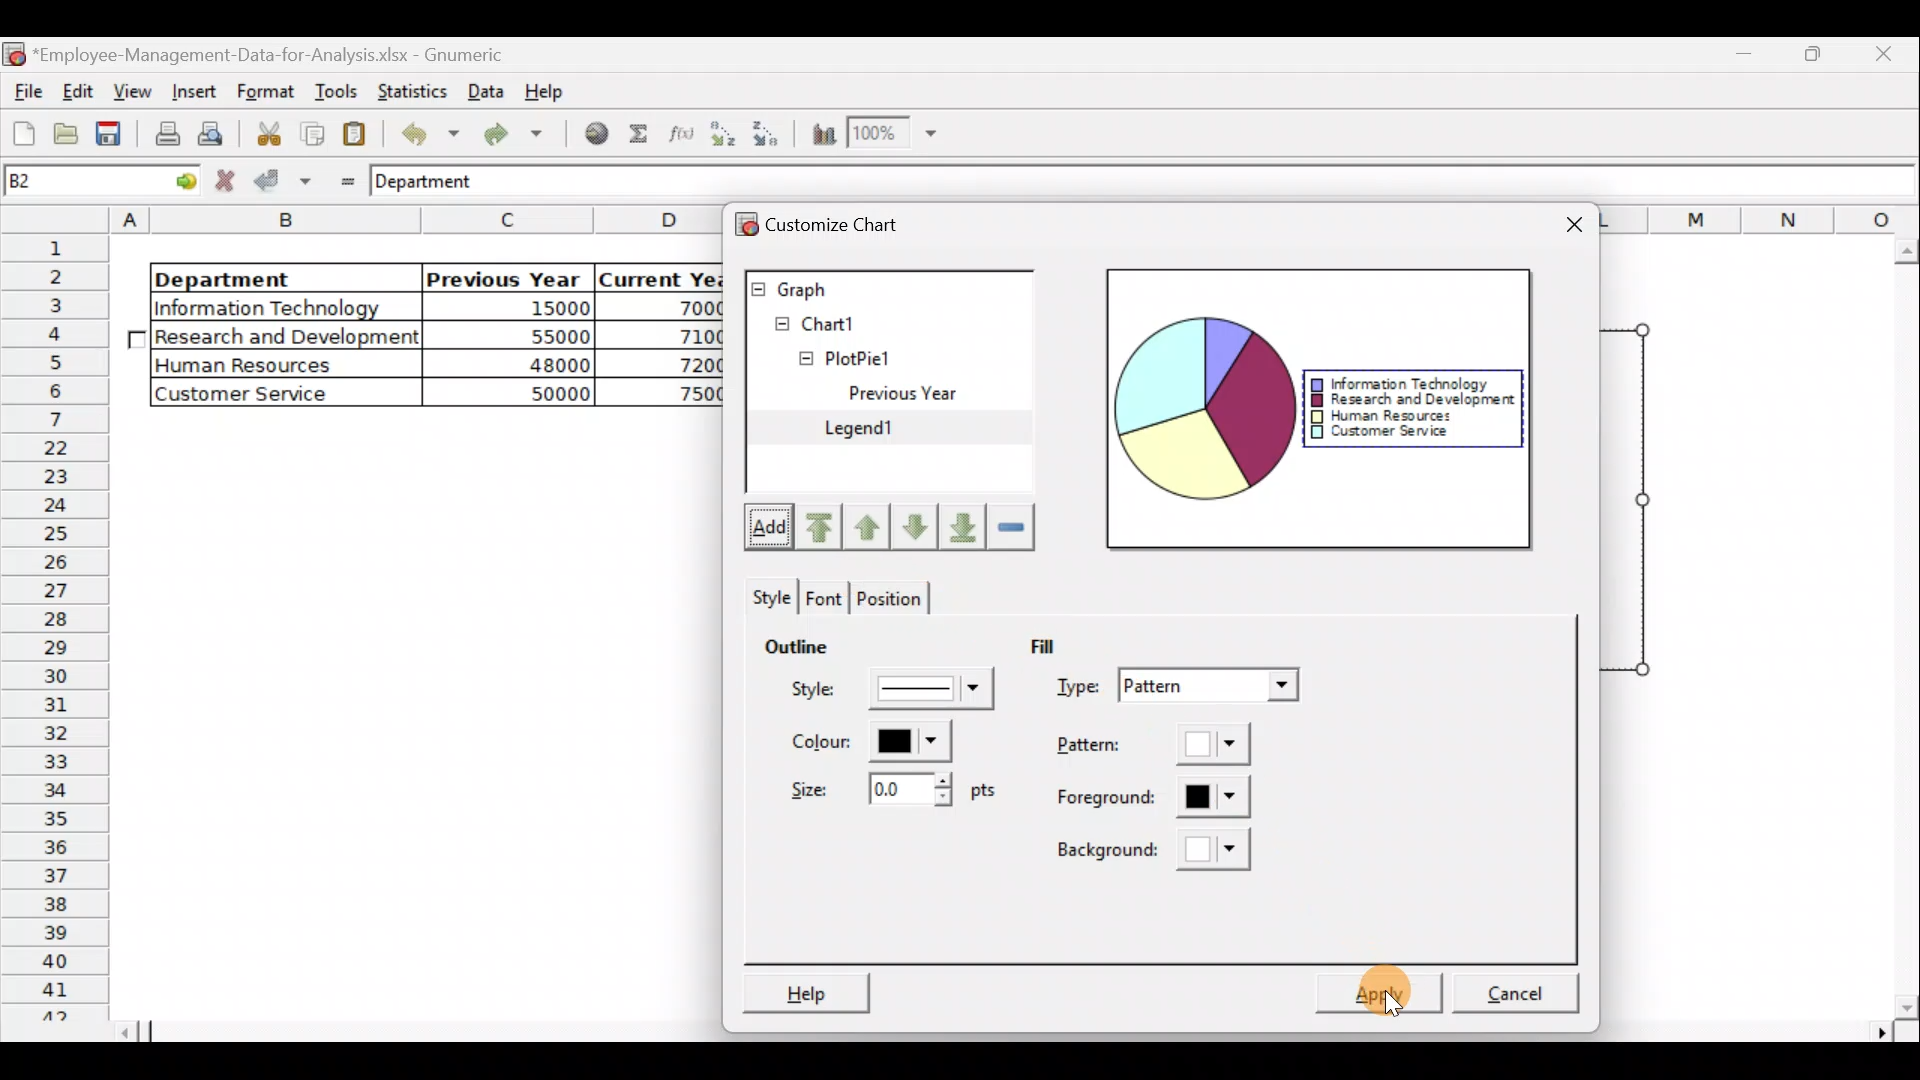  What do you see at coordinates (485, 89) in the screenshot?
I see `Data` at bounding box center [485, 89].